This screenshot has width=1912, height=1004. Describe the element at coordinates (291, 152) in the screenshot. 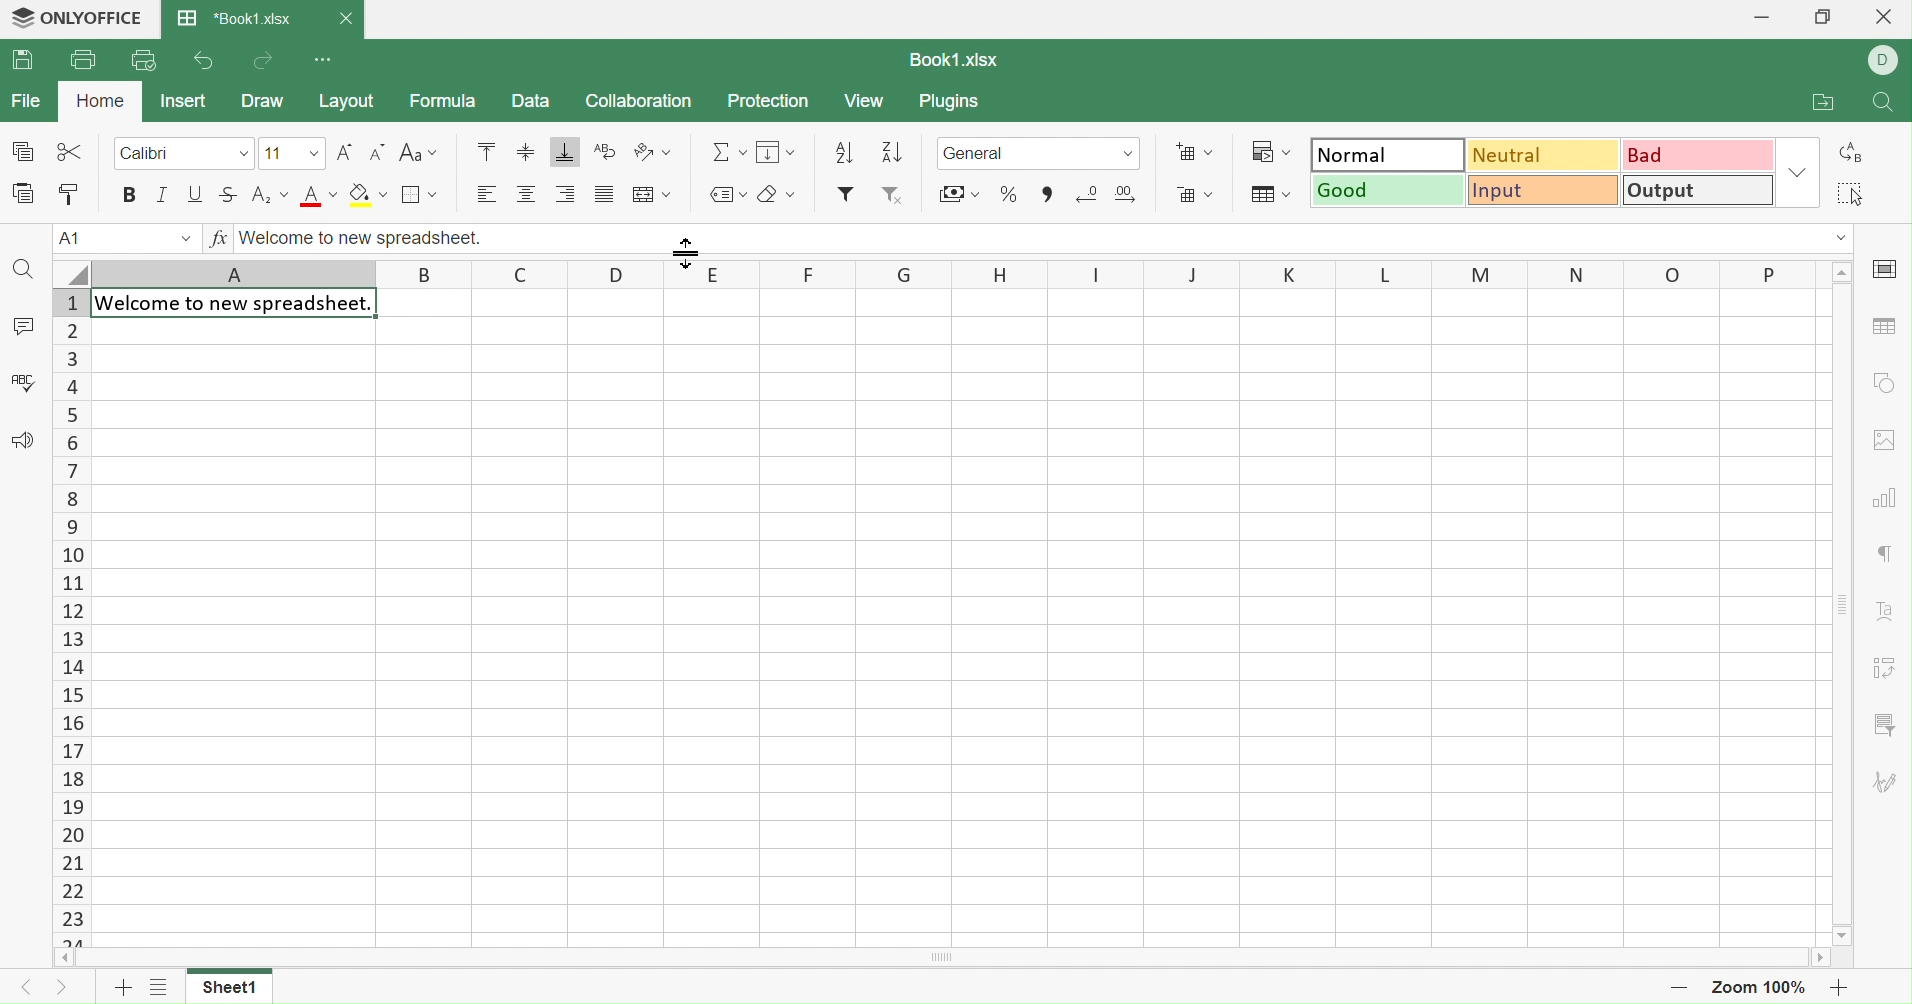

I see `font size` at that location.